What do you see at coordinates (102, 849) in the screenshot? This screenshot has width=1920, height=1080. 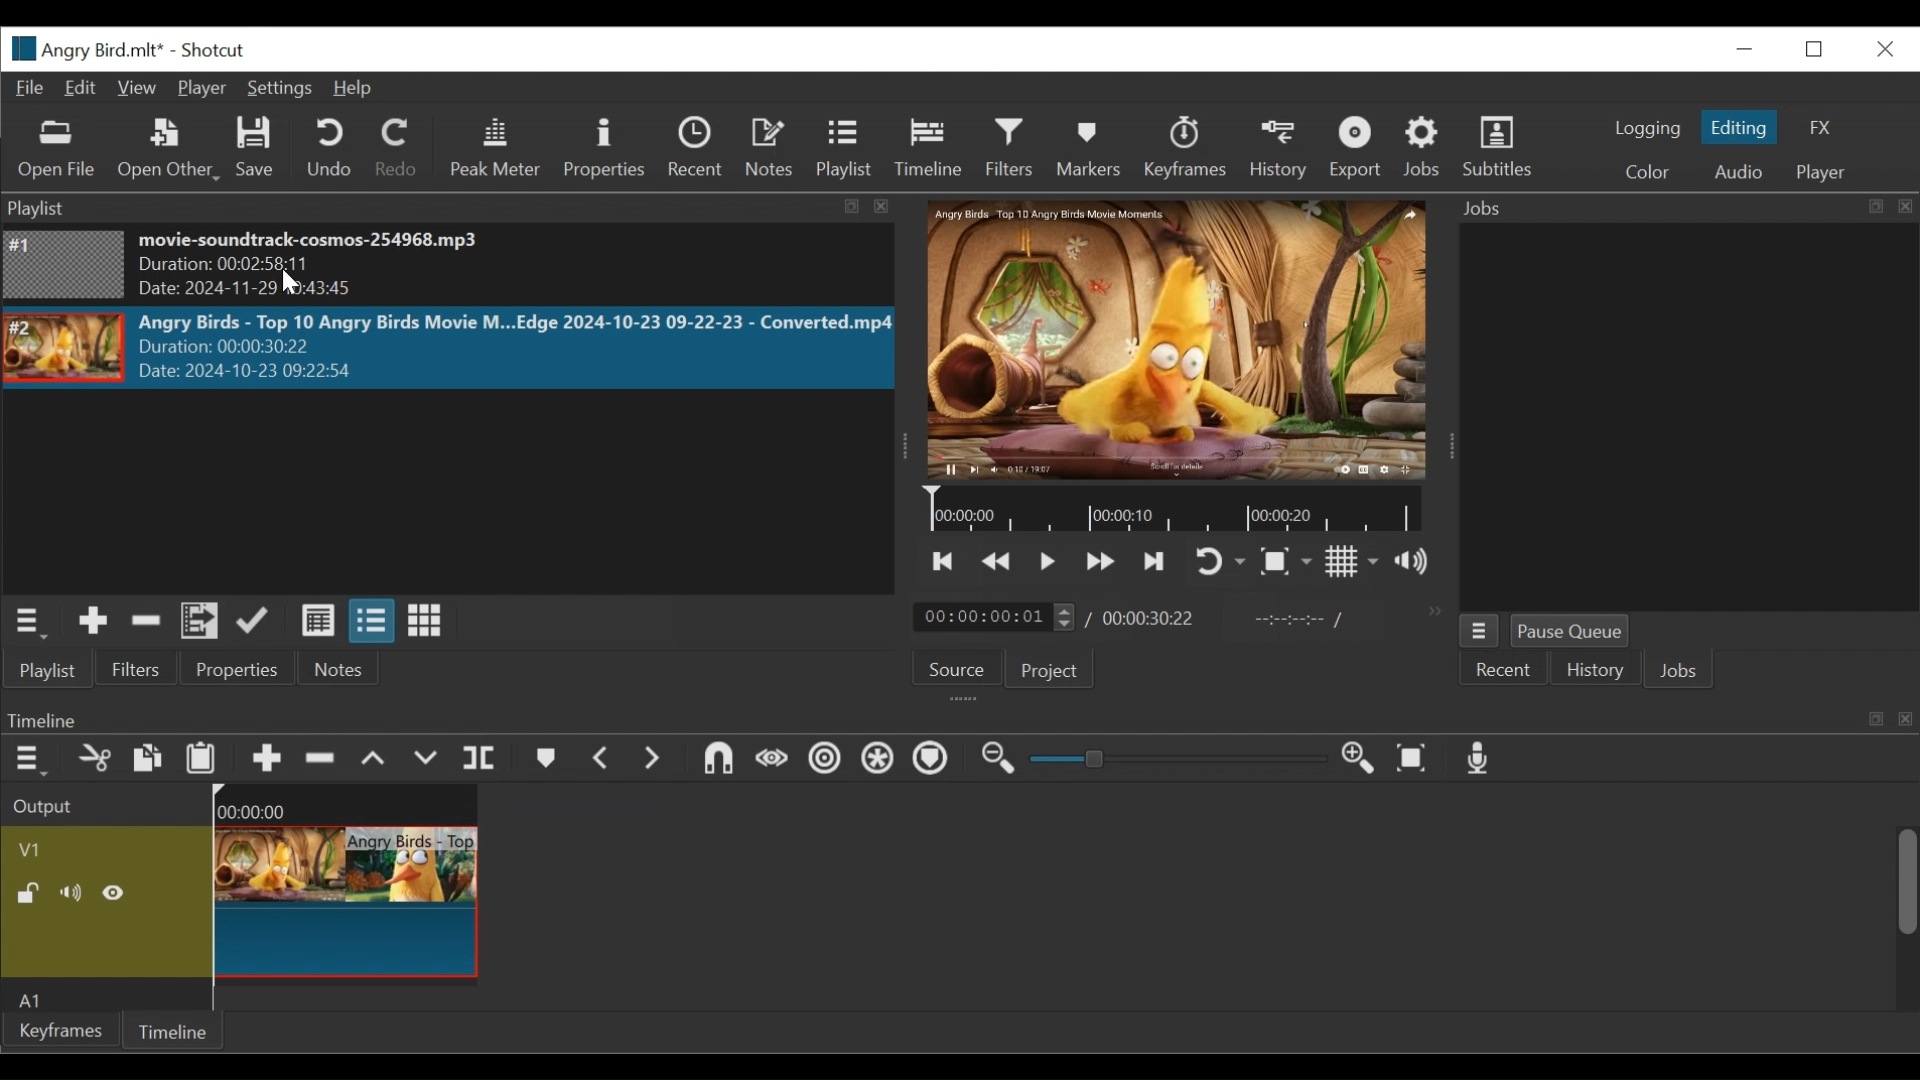 I see `Video` at bounding box center [102, 849].